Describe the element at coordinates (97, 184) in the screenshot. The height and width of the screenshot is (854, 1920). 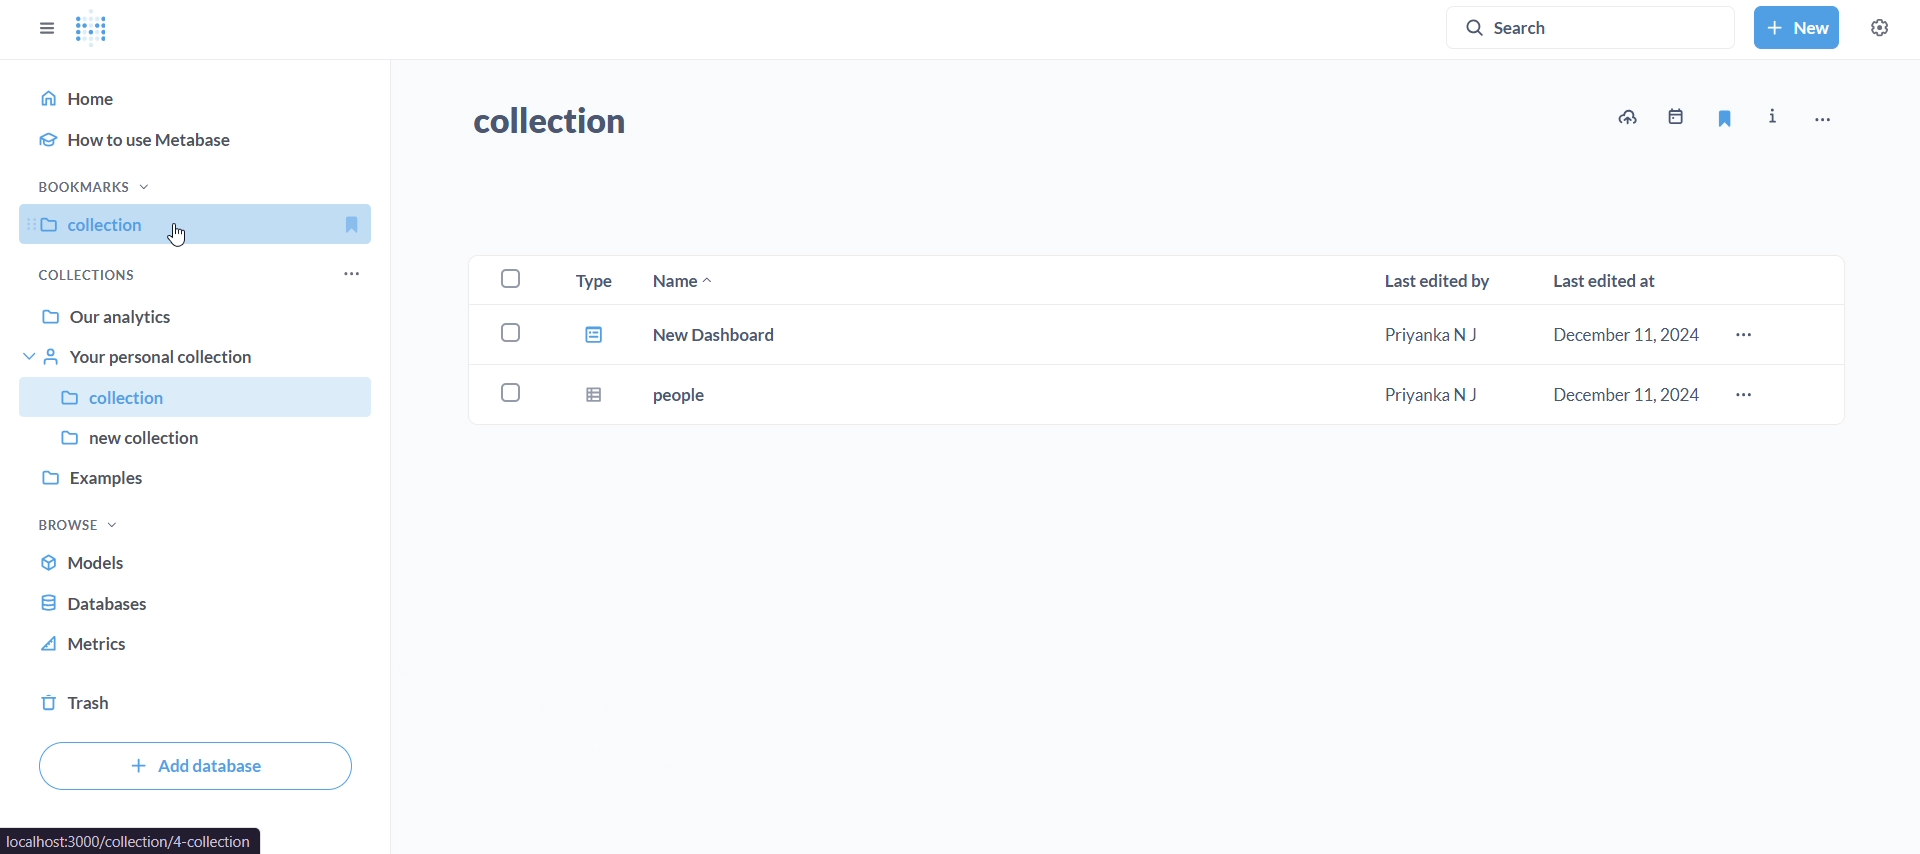
I see `bookmarks` at that location.